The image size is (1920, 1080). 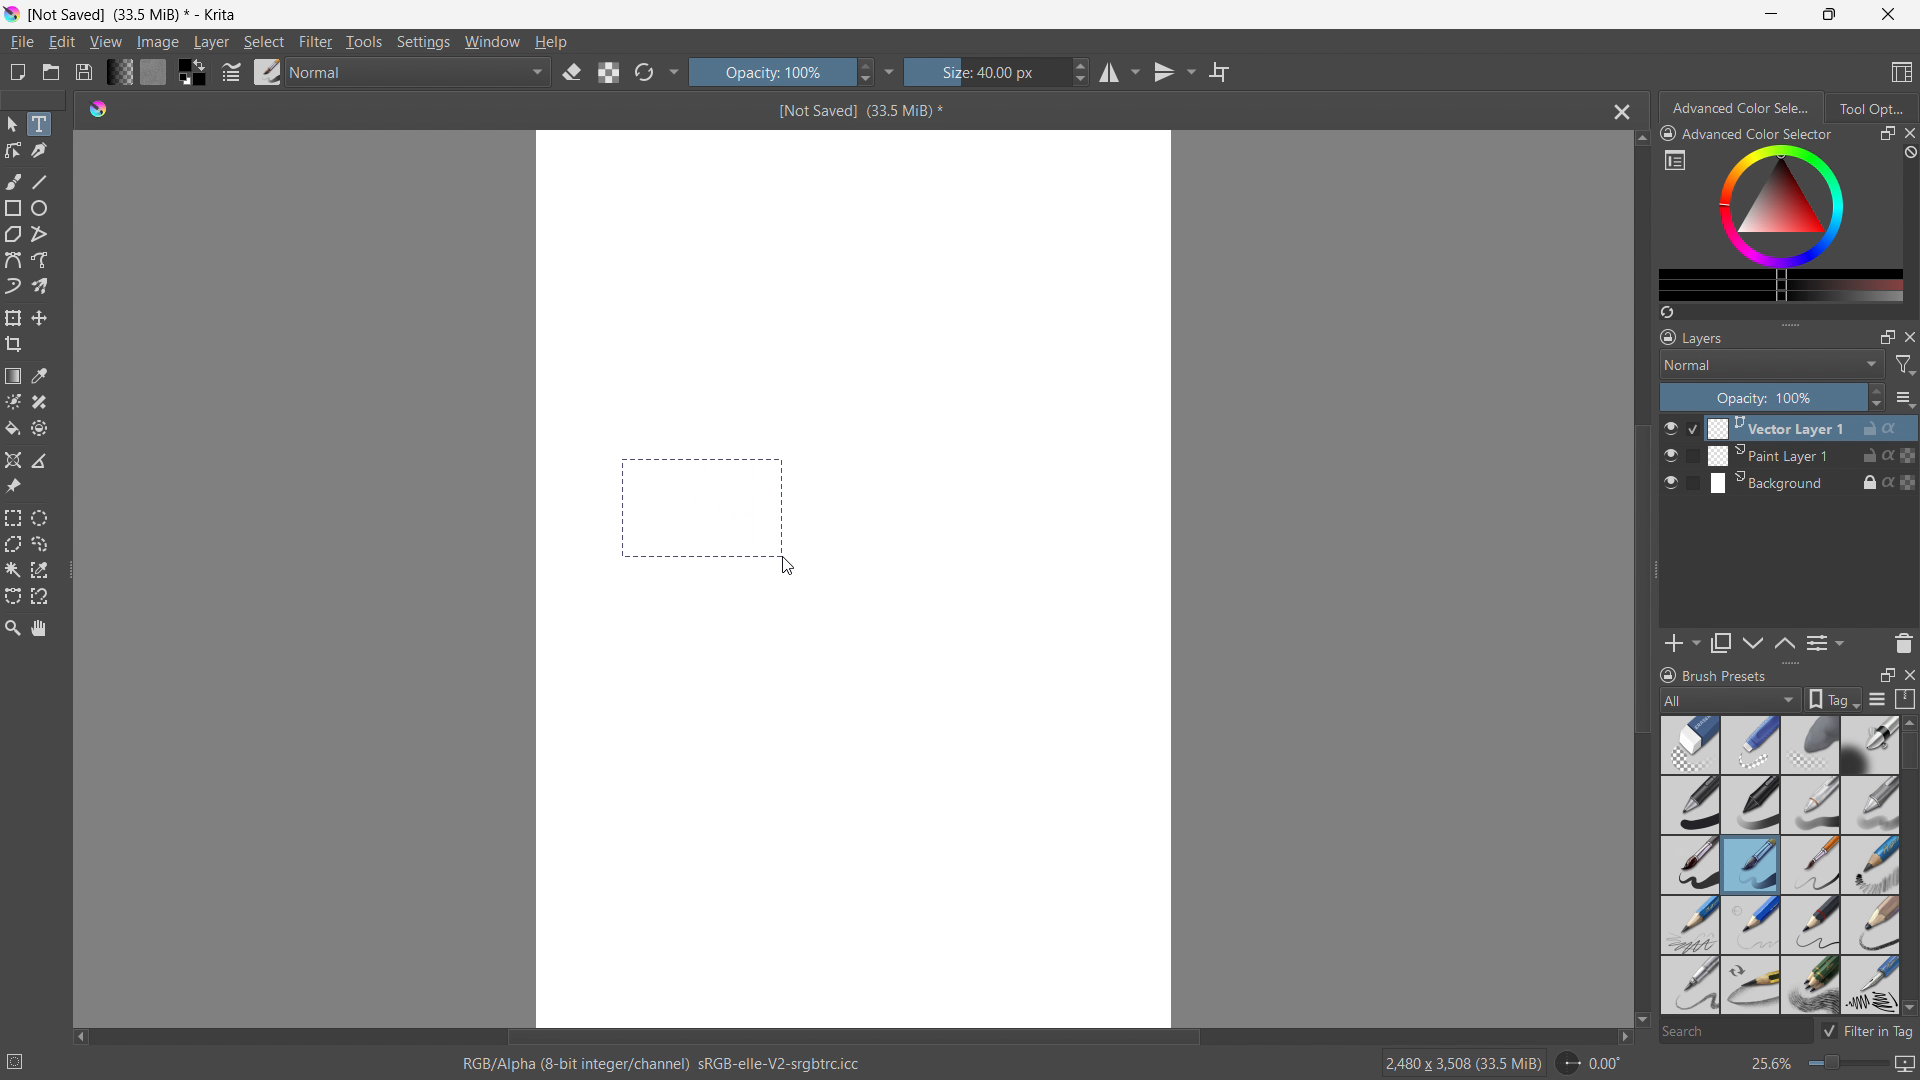 I want to click on maximize, so click(x=1887, y=336).